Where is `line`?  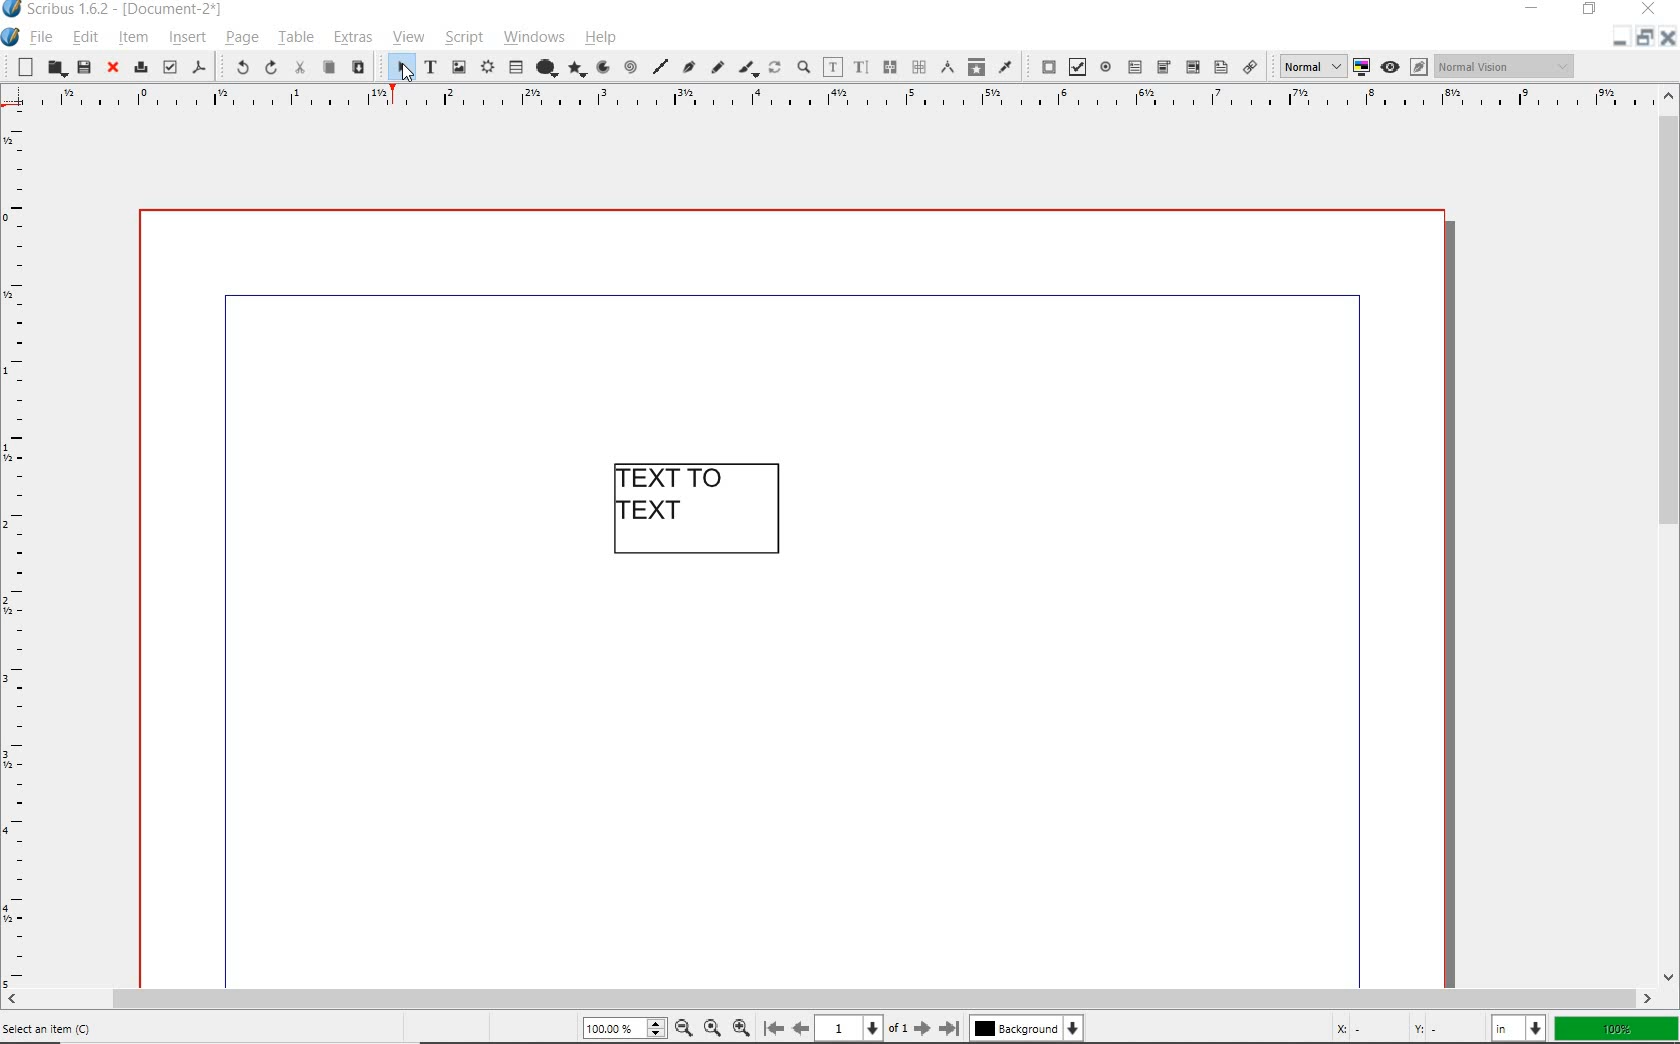
line is located at coordinates (659, 69).